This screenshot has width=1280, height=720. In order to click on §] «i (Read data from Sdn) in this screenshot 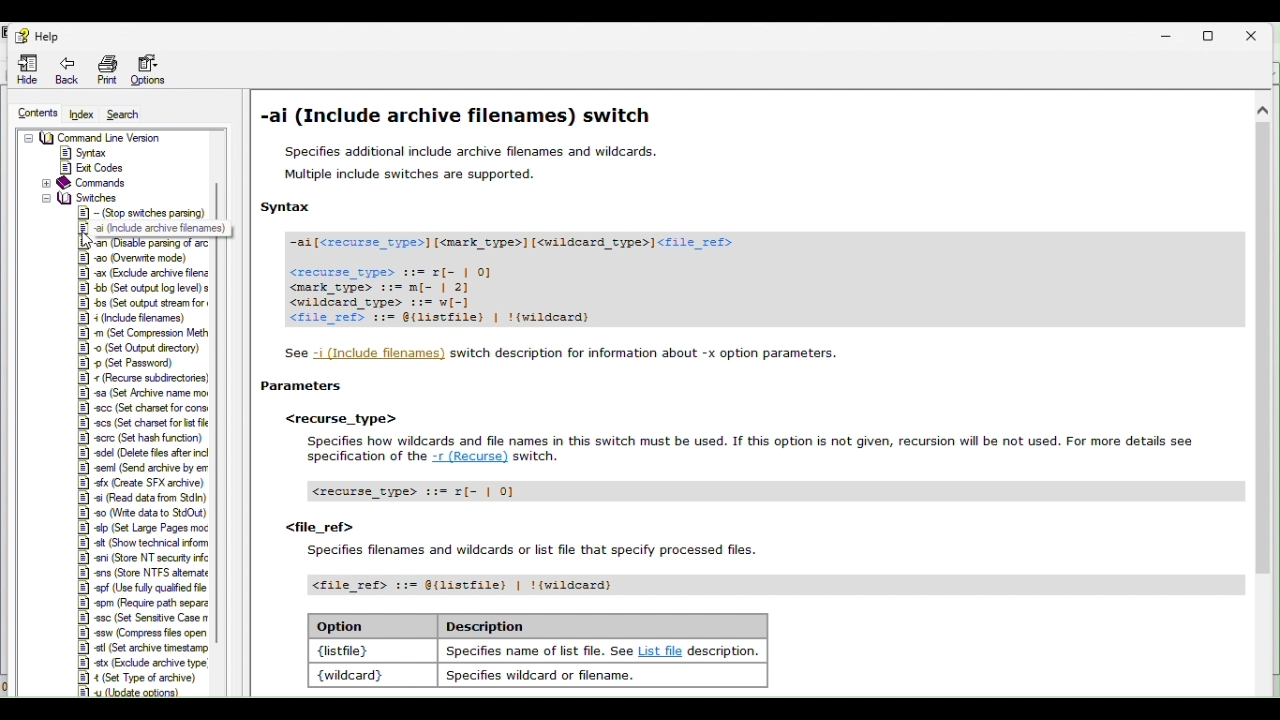, I will do `click(145, 497)`.